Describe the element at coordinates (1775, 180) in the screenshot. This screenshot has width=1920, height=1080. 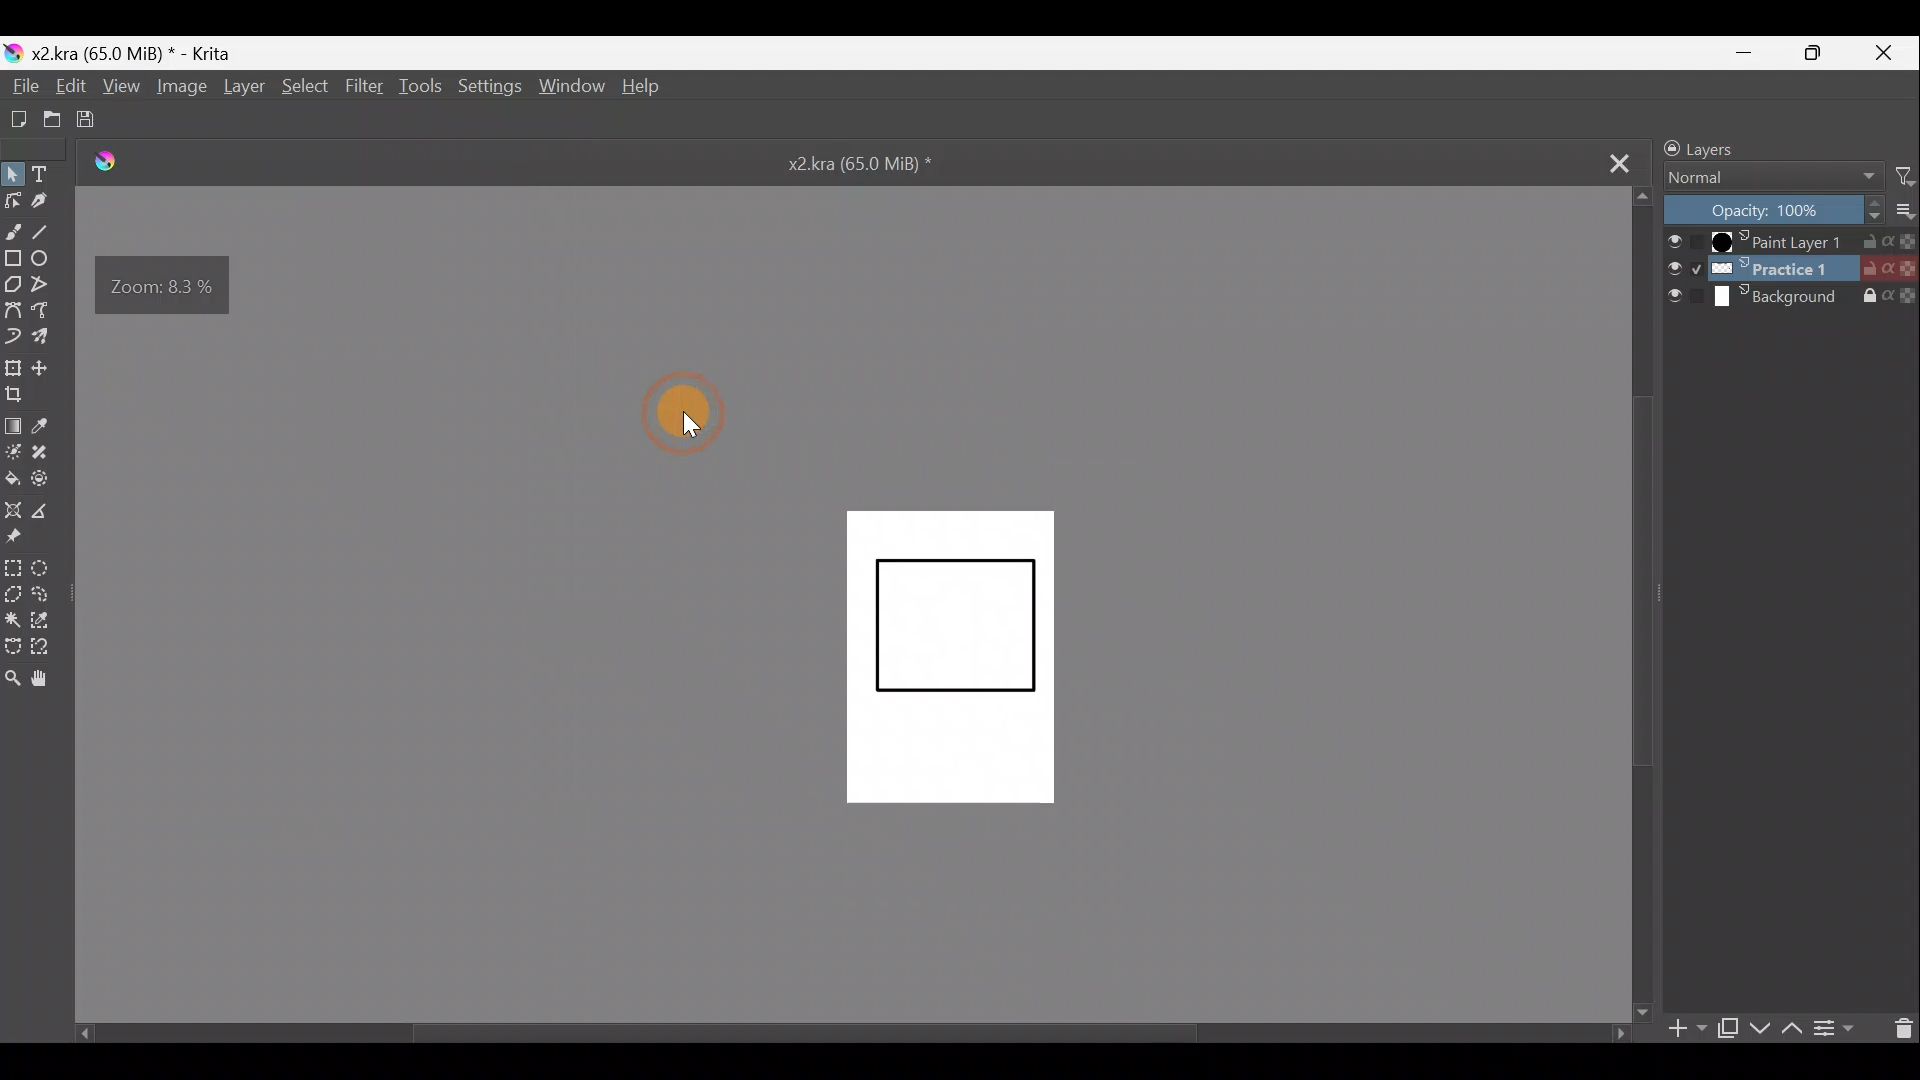
I see `Blending mode` at that location.